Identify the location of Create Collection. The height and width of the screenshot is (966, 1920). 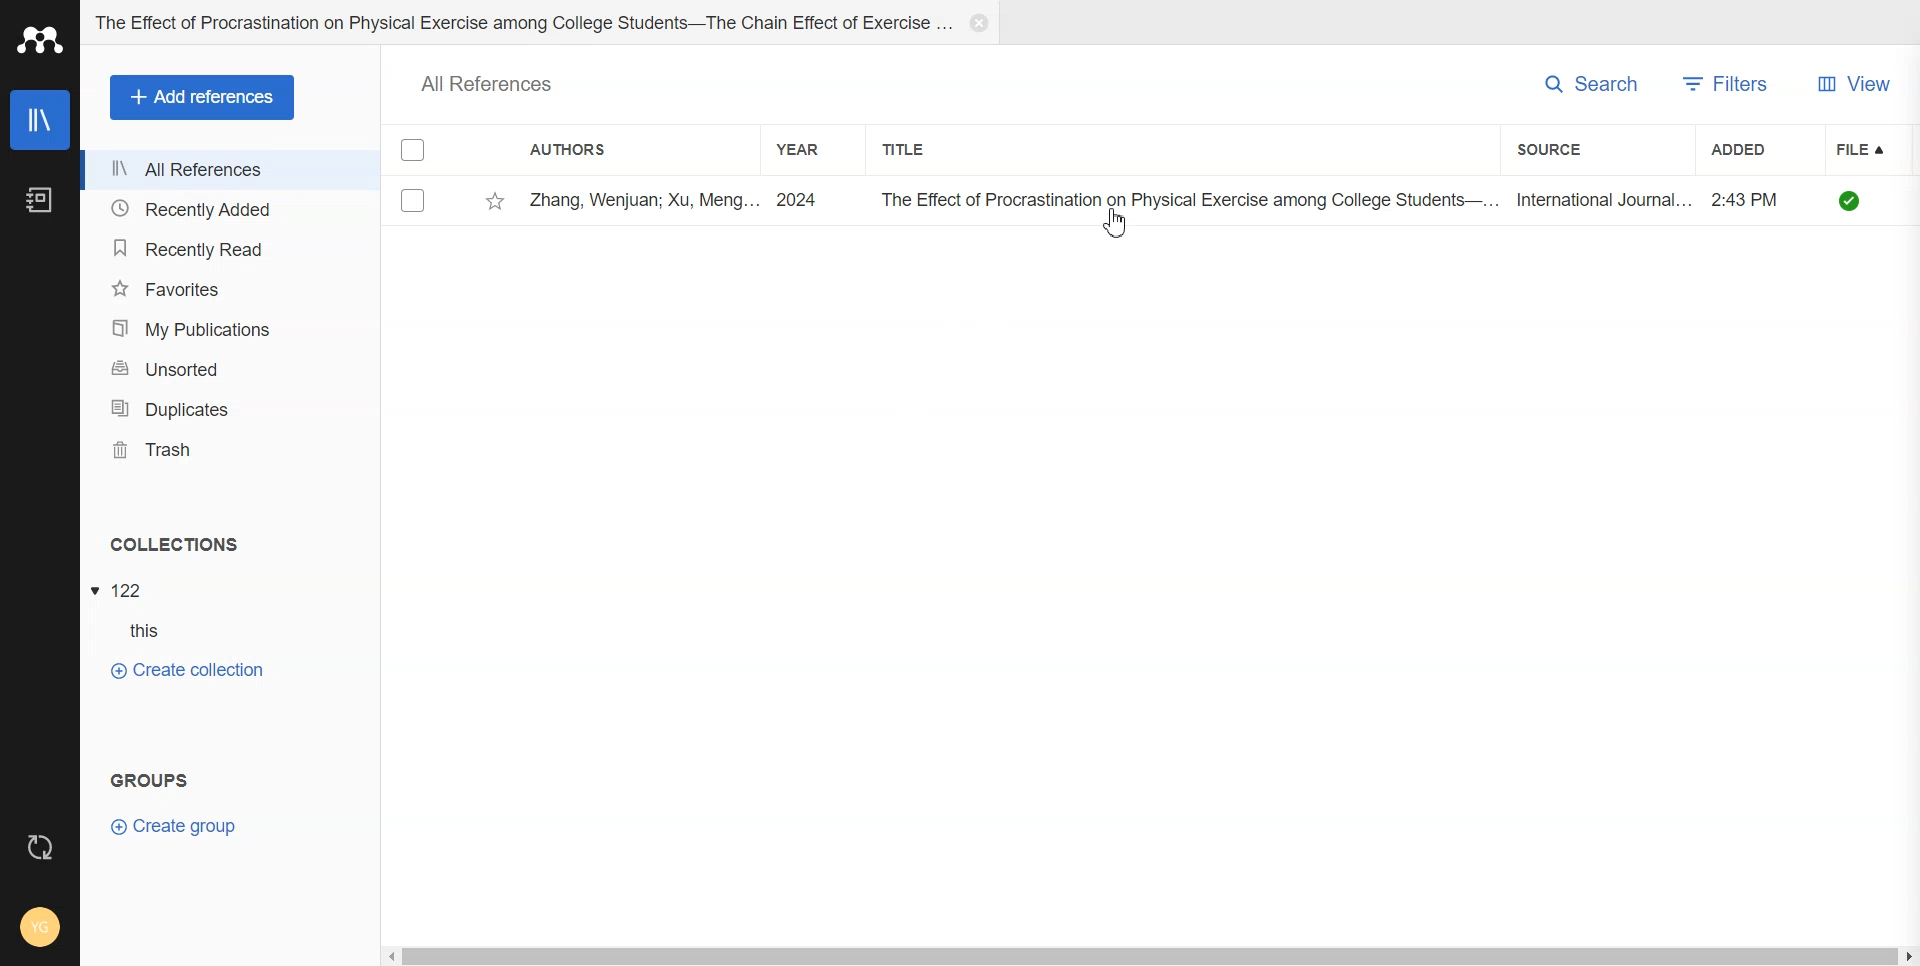
(187, 670).